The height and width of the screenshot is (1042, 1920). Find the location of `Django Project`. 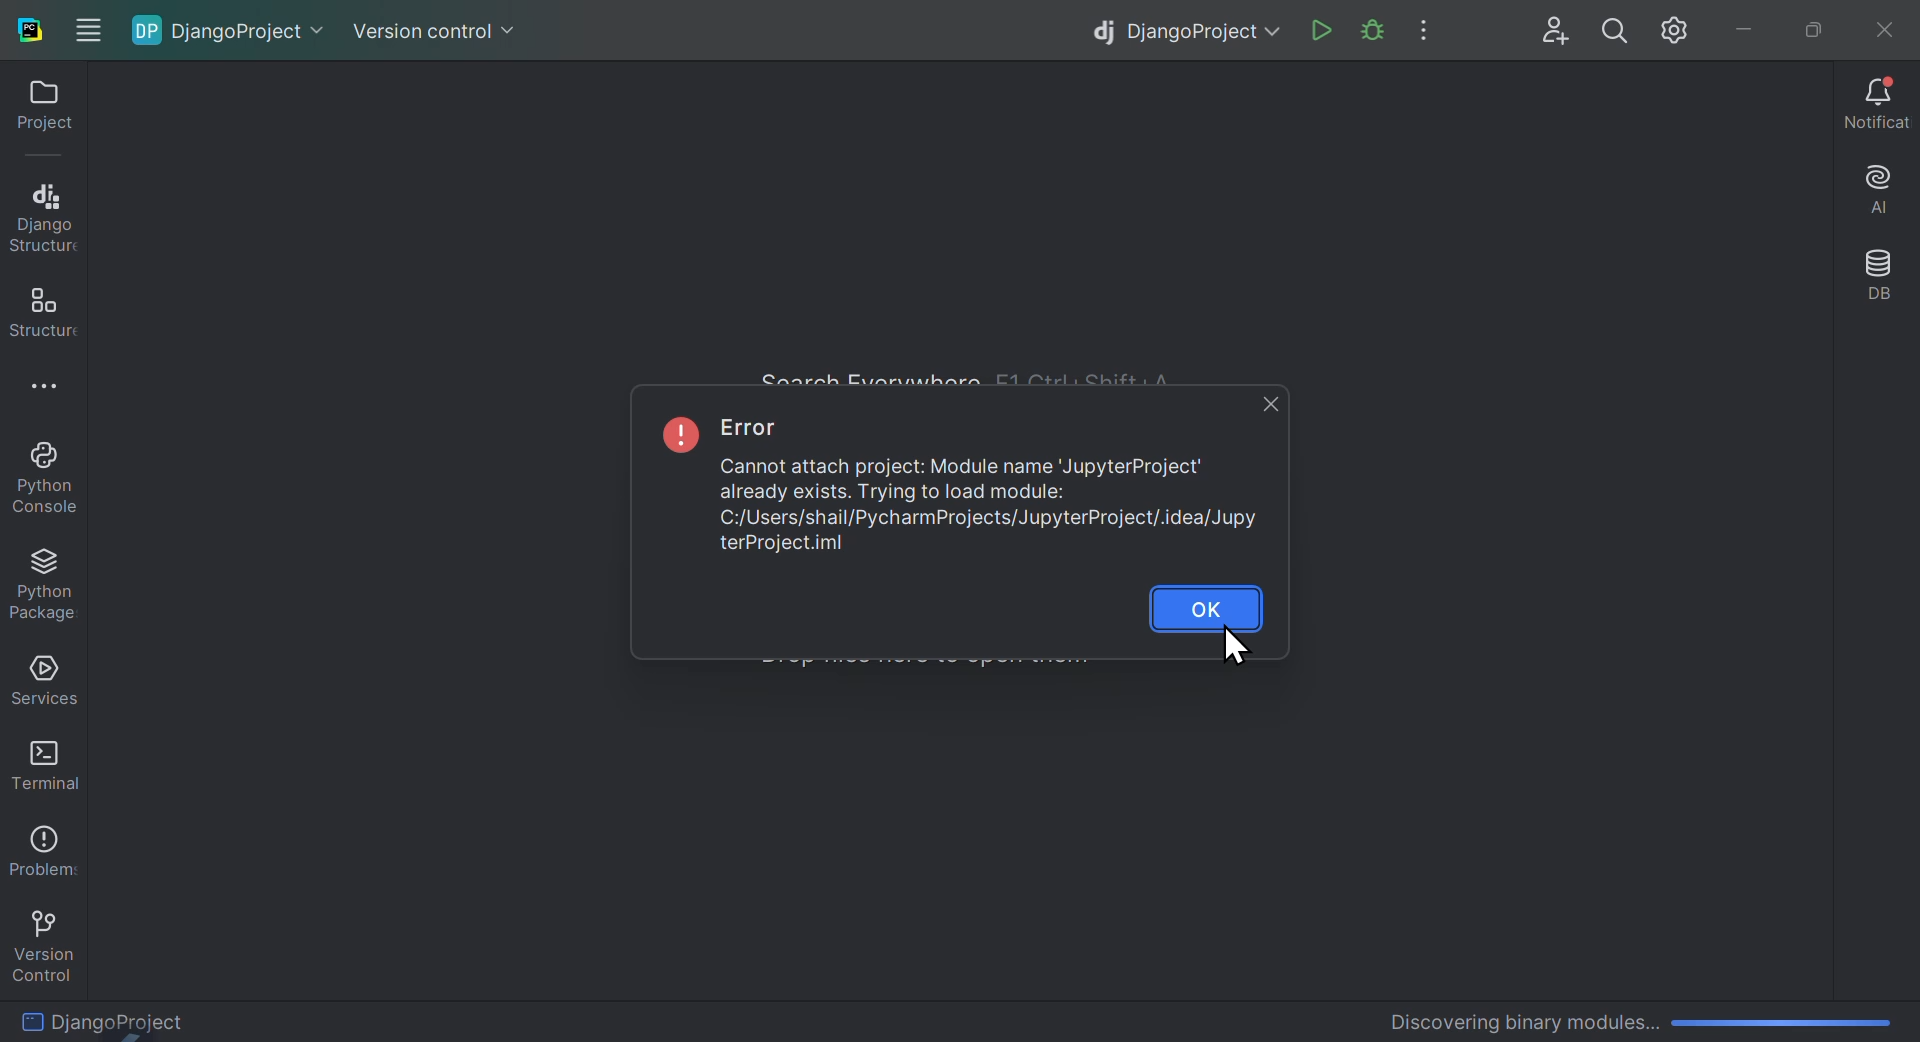

Django Project is located at coordinates (172, 1018).